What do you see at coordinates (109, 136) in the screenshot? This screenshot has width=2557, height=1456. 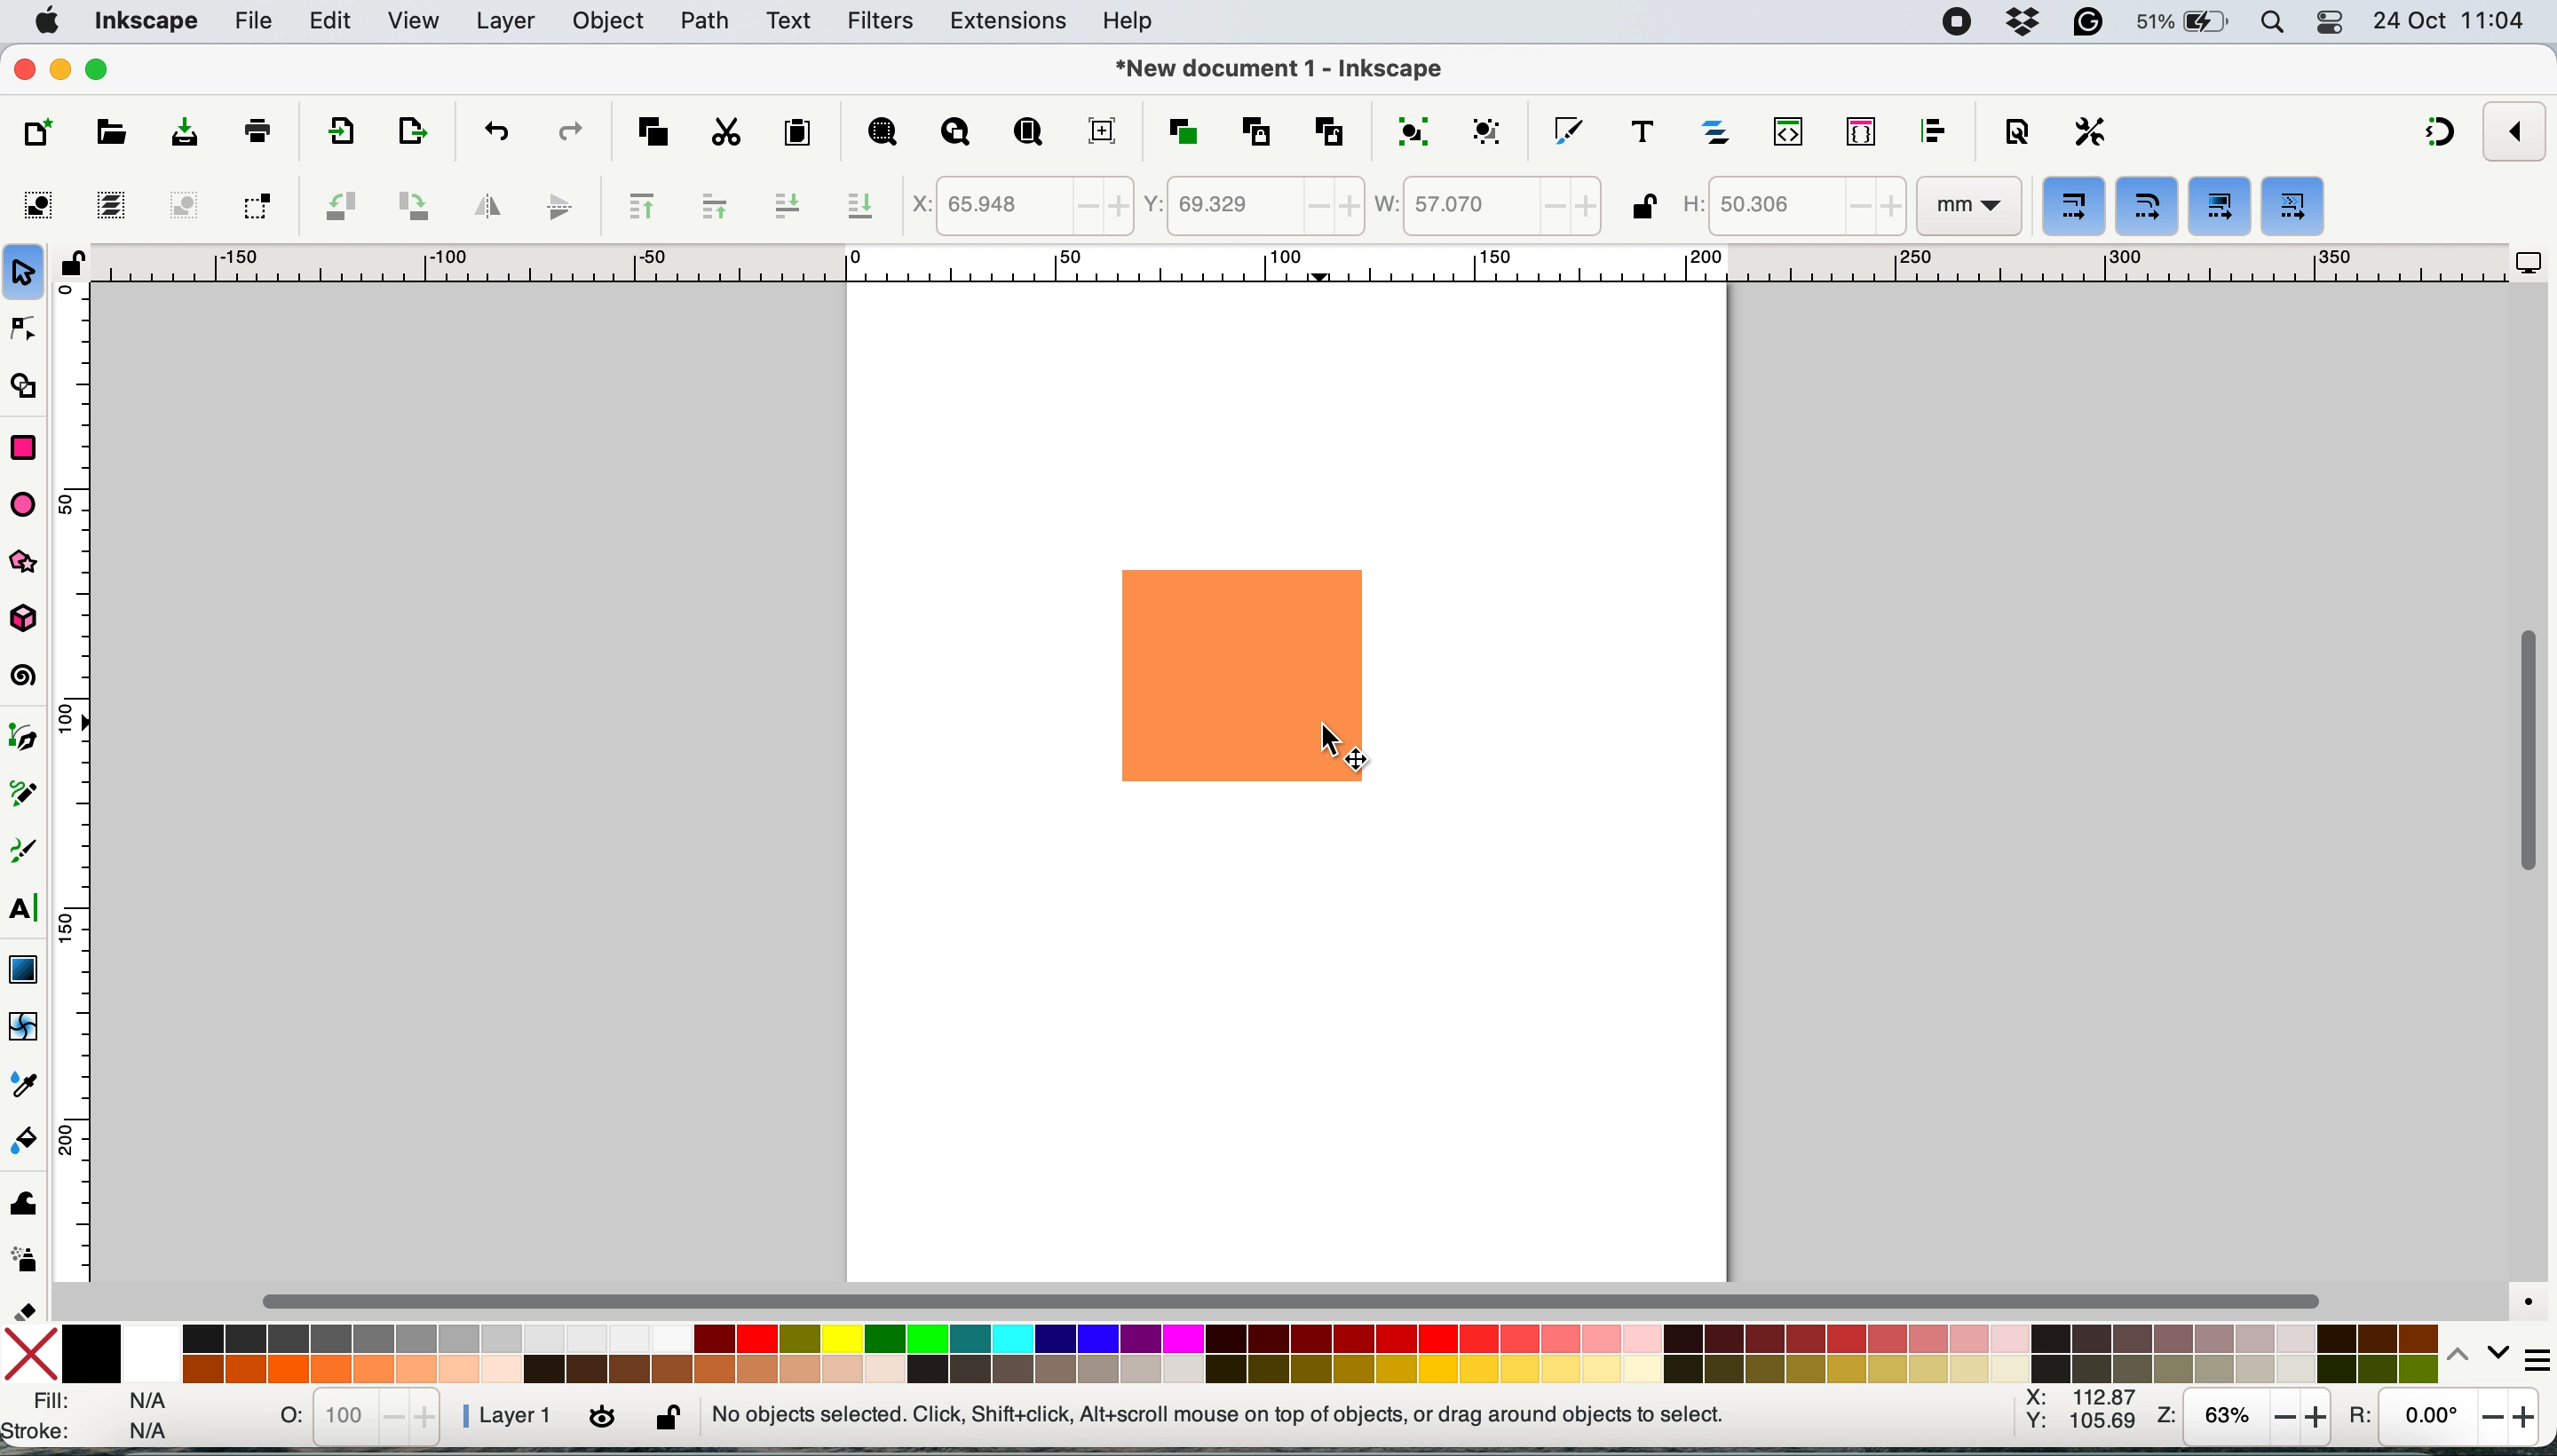 I see `open` at bounding box center [109, 136].